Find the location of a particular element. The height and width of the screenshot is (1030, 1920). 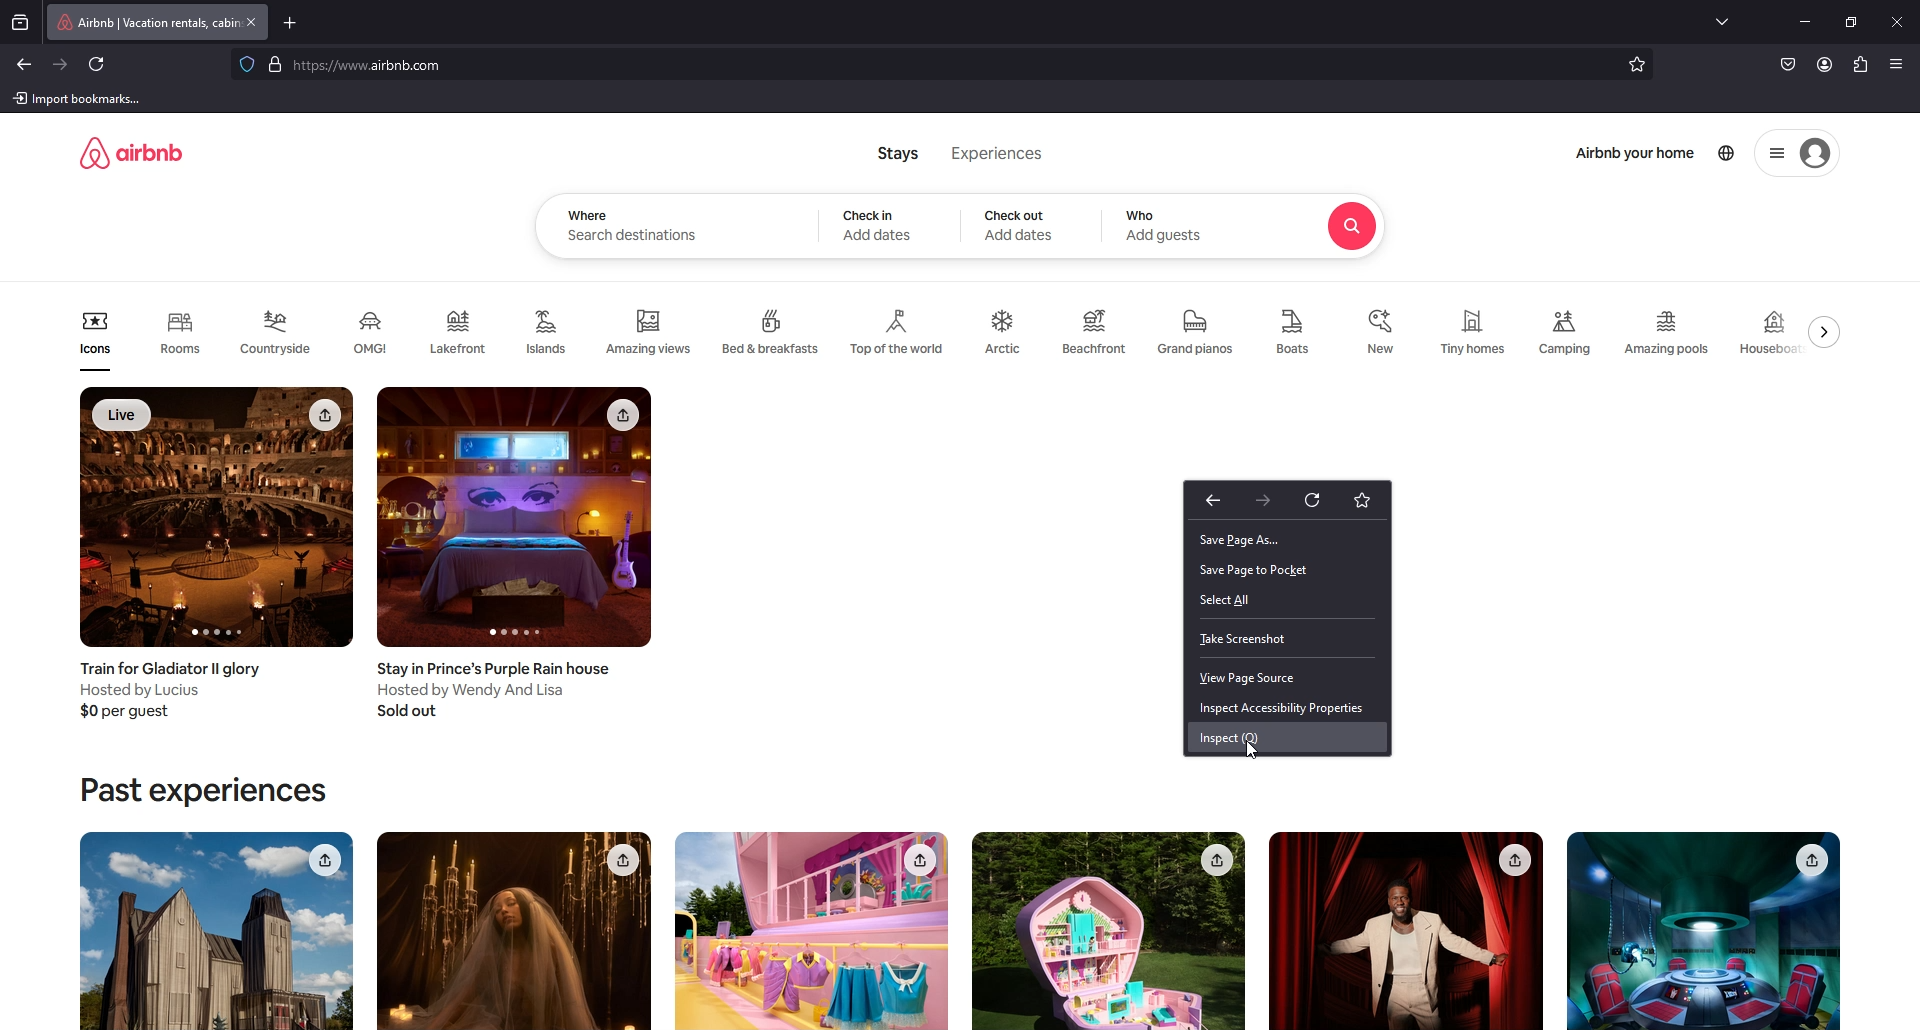

Experiences  is located at coordinates (998, 153).